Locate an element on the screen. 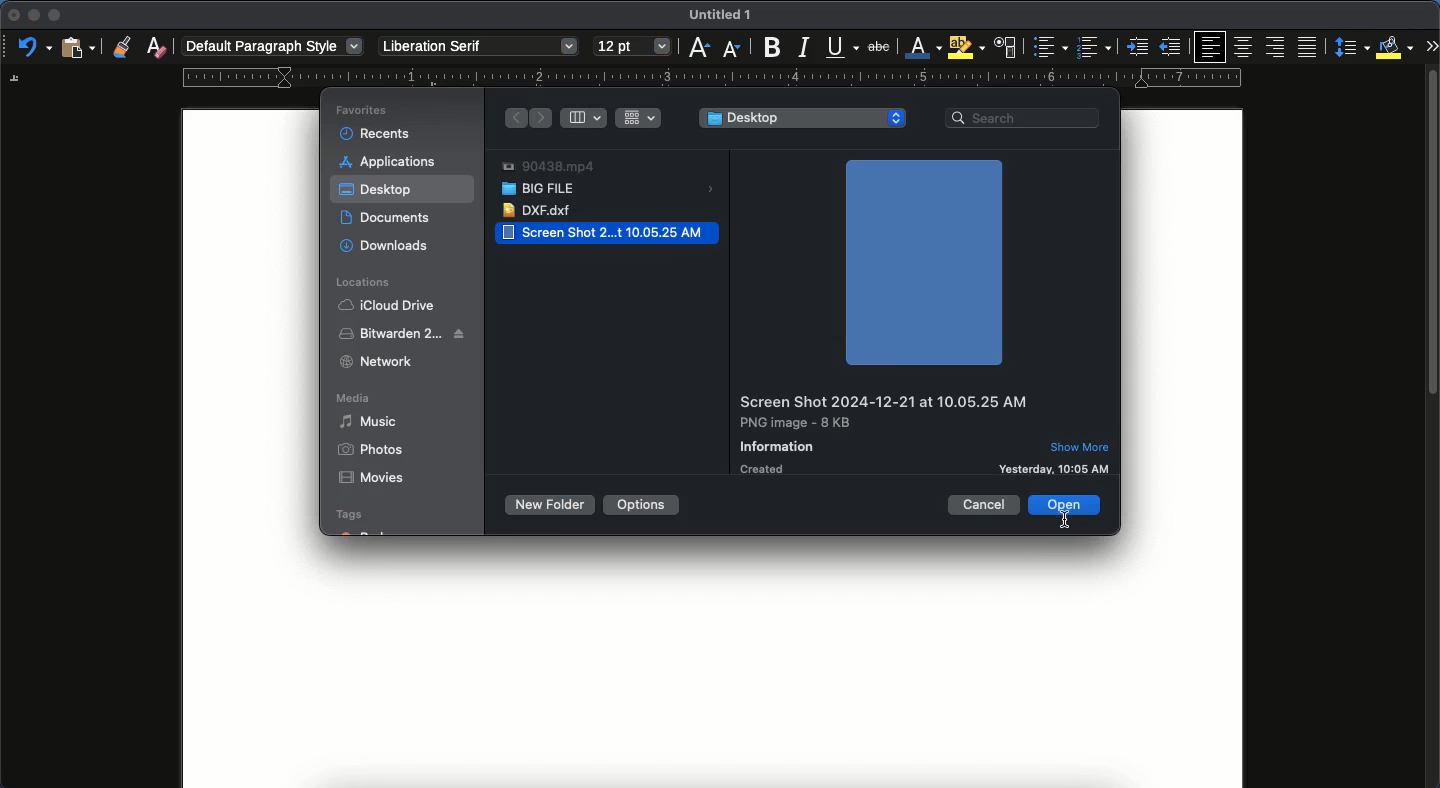  click is located at coordinates (1063, 524).